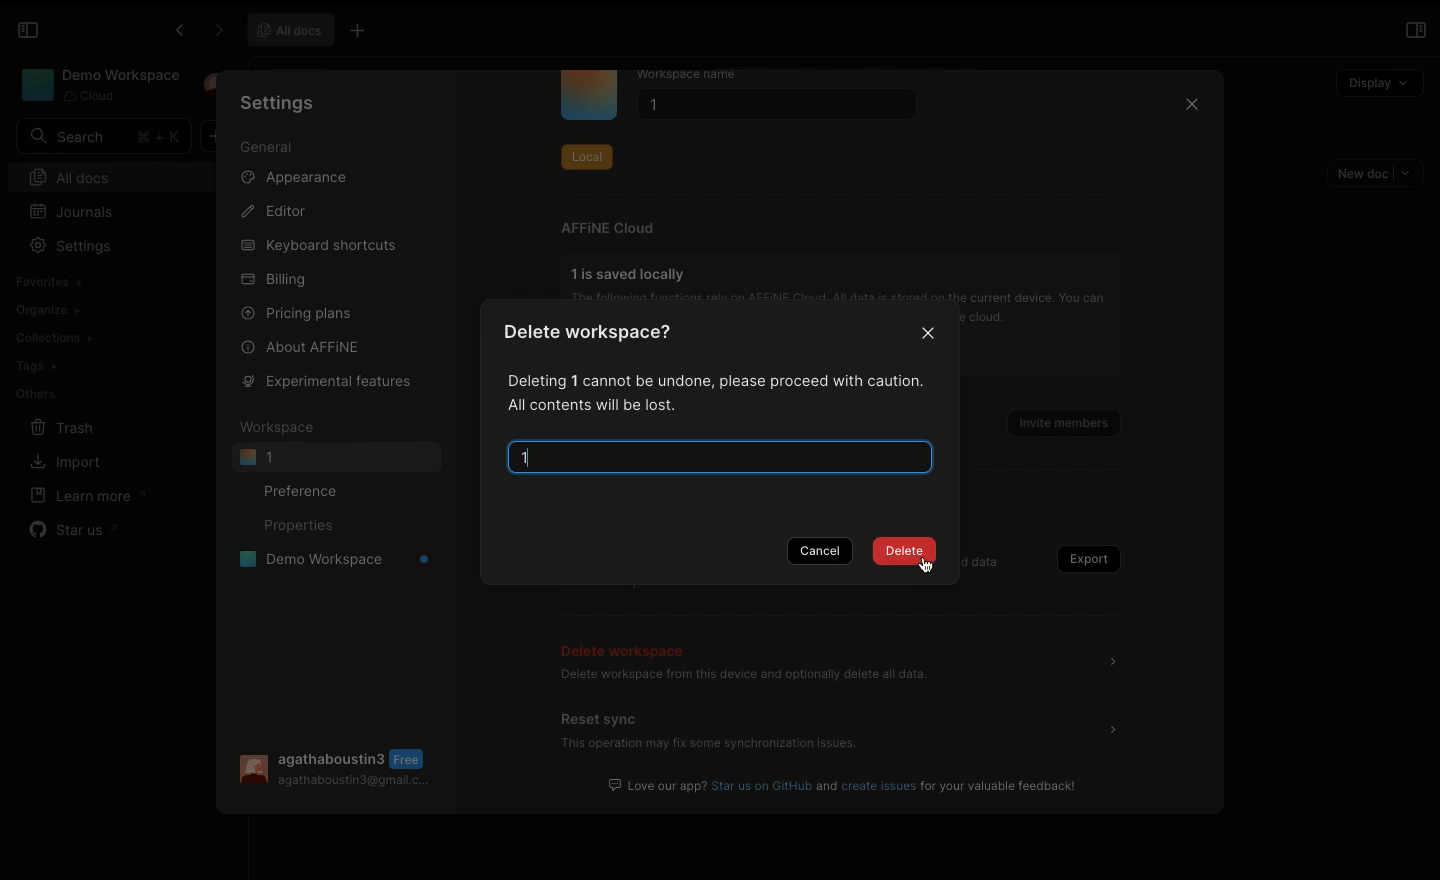 The width and height of the screenshot is (1440, 880). I want to click on Journals, so click(73, 212).